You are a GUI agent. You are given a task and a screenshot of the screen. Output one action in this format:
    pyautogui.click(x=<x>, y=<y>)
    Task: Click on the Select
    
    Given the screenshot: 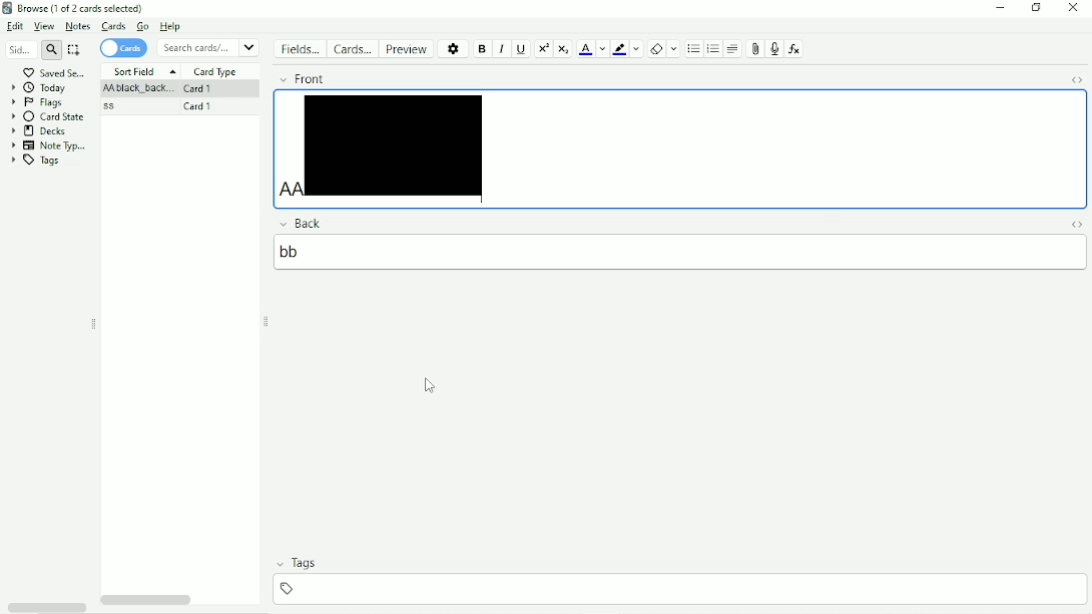 What is the action you would take?
    pyautogui.click(x=75, y=49)
    